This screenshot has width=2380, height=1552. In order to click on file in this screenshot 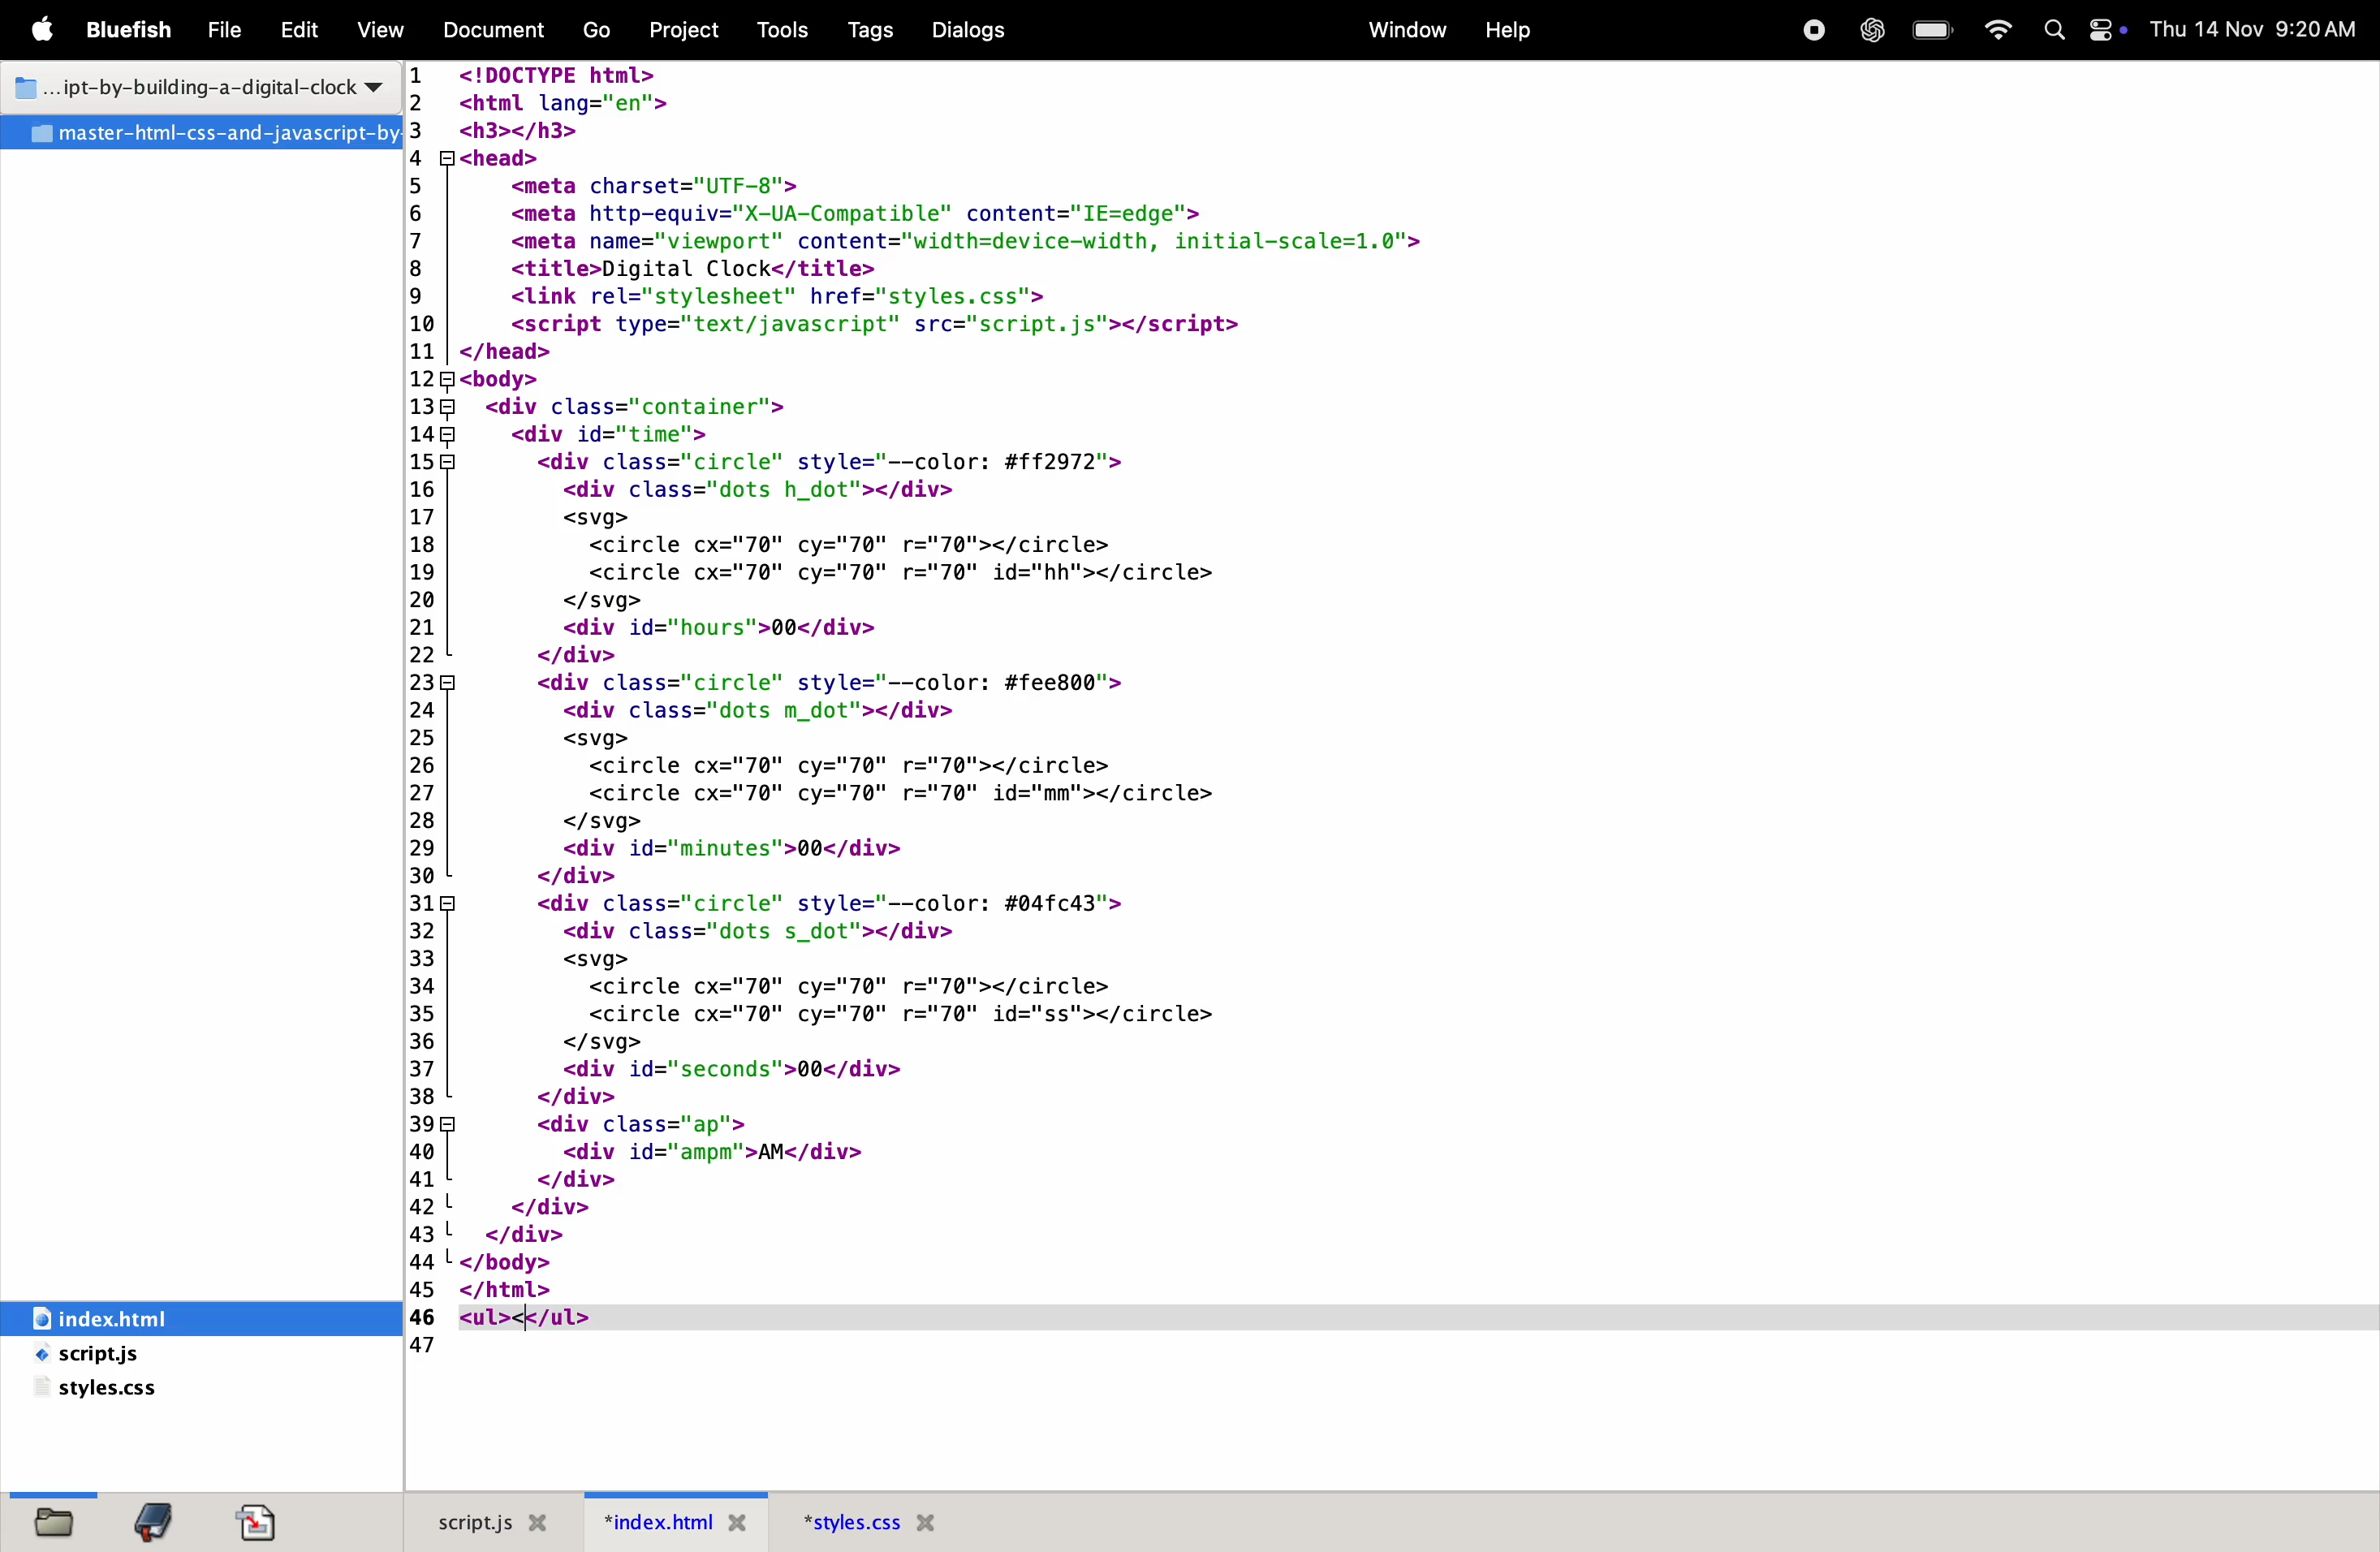, I will do `click(49, 1520)`.